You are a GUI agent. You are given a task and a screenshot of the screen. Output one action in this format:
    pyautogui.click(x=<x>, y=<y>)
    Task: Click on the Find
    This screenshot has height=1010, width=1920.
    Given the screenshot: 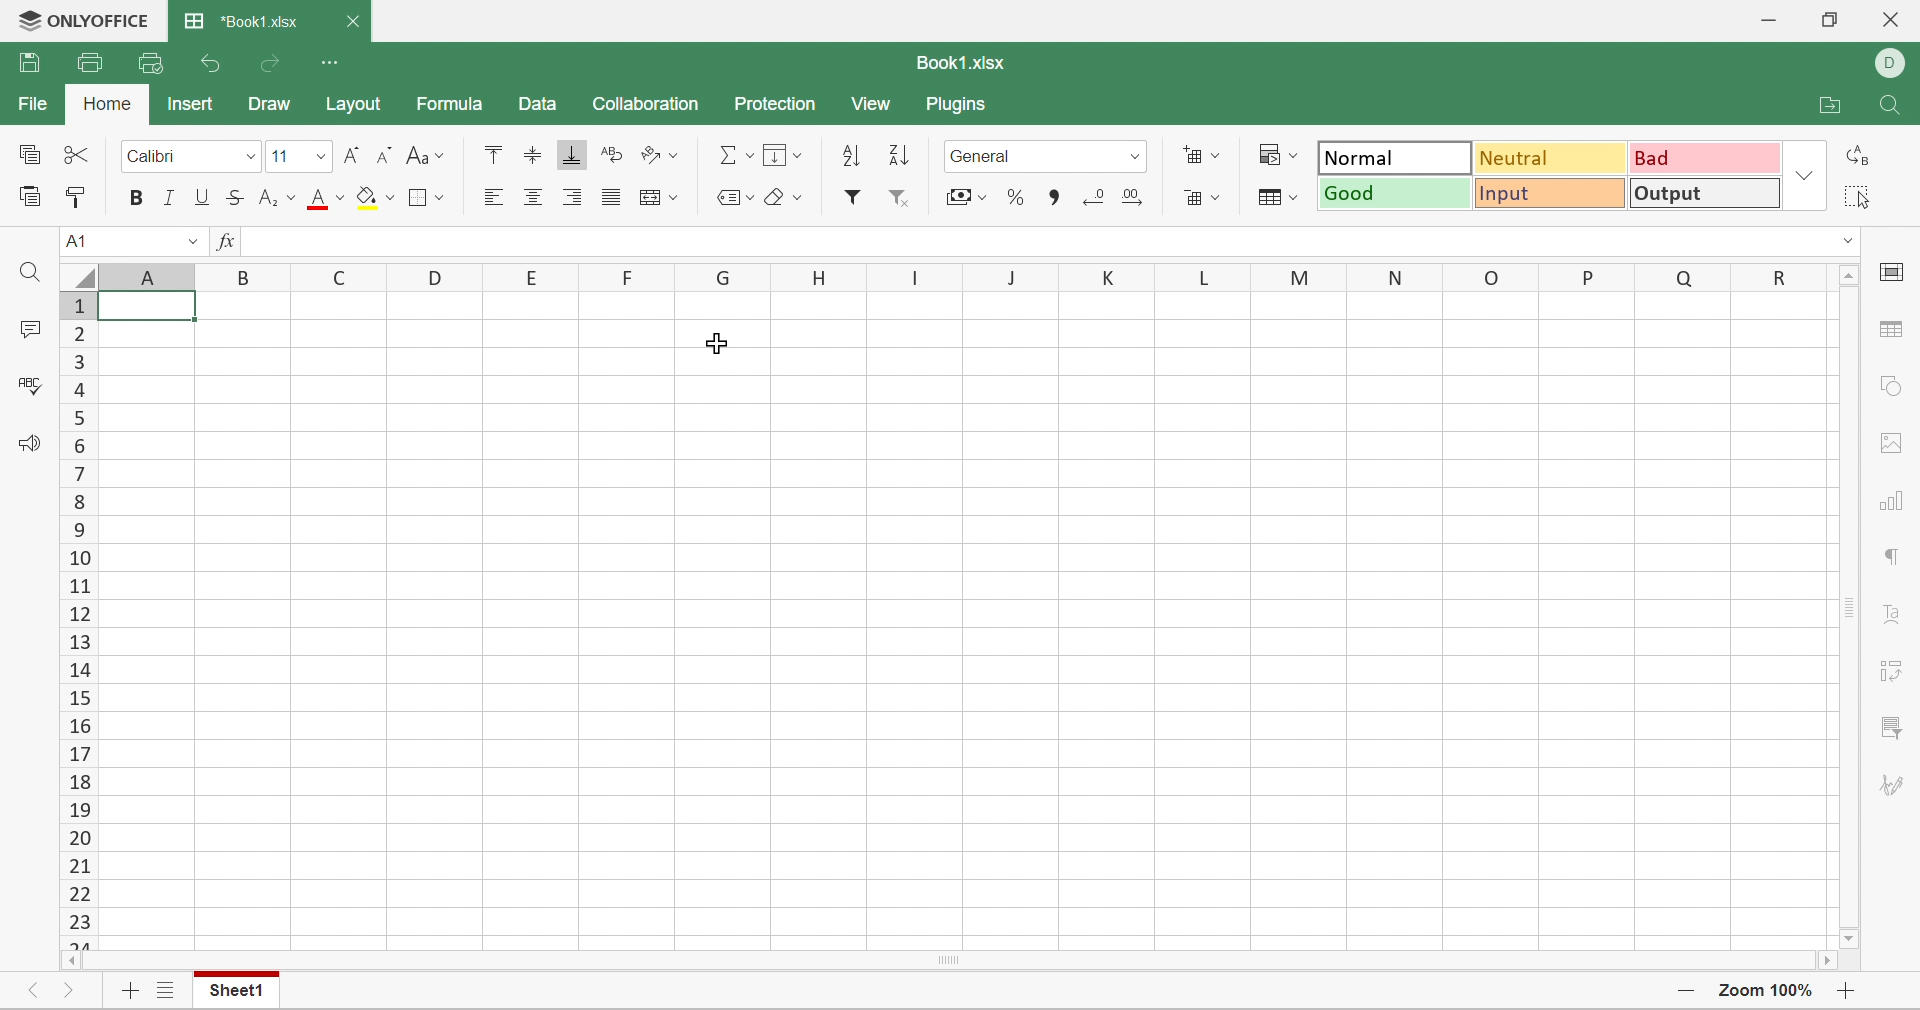 What is the action you would take?
    pyautogui.click(x=1892, y=106)
    